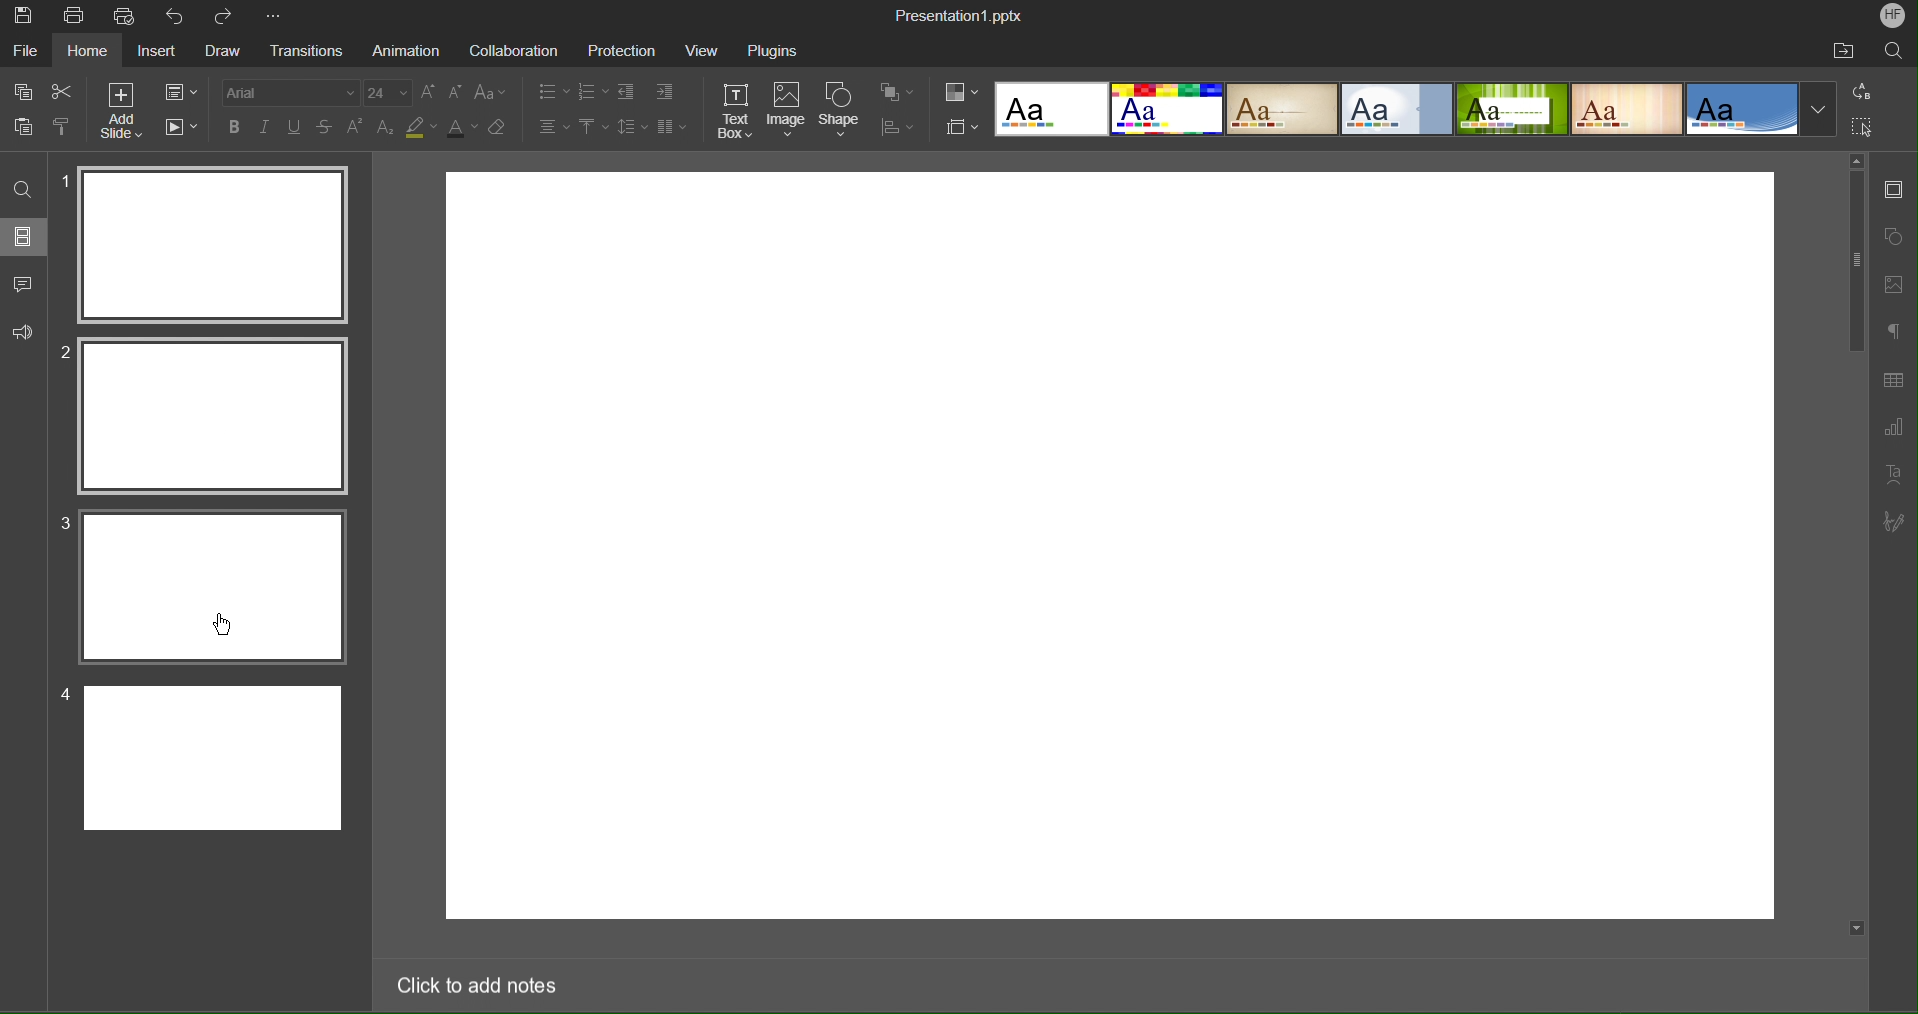 This screenshot has width=1918, height=1014. Describe the element at coordinates (214, 588) in the screenshot. I see `Slide 3` at that location.